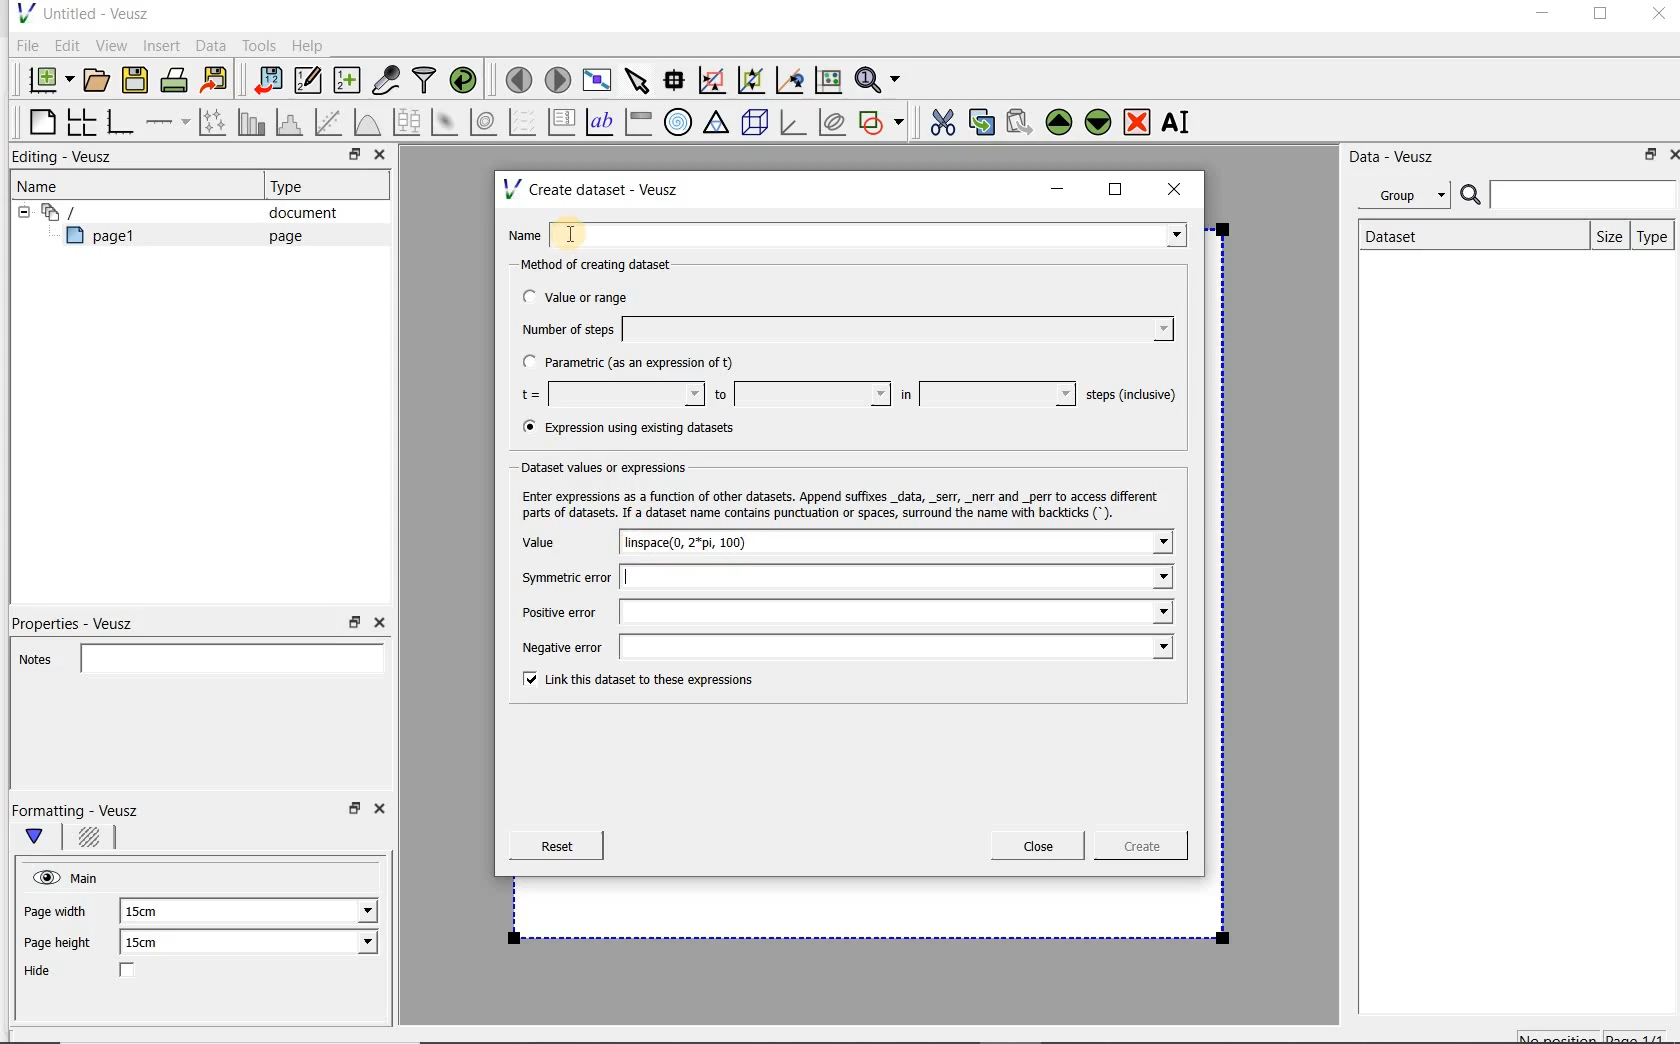 Image resolution: width=1680 pixels, height=1044 pixels. I want to click on select items from the graph or scroll, so click(636, 78).